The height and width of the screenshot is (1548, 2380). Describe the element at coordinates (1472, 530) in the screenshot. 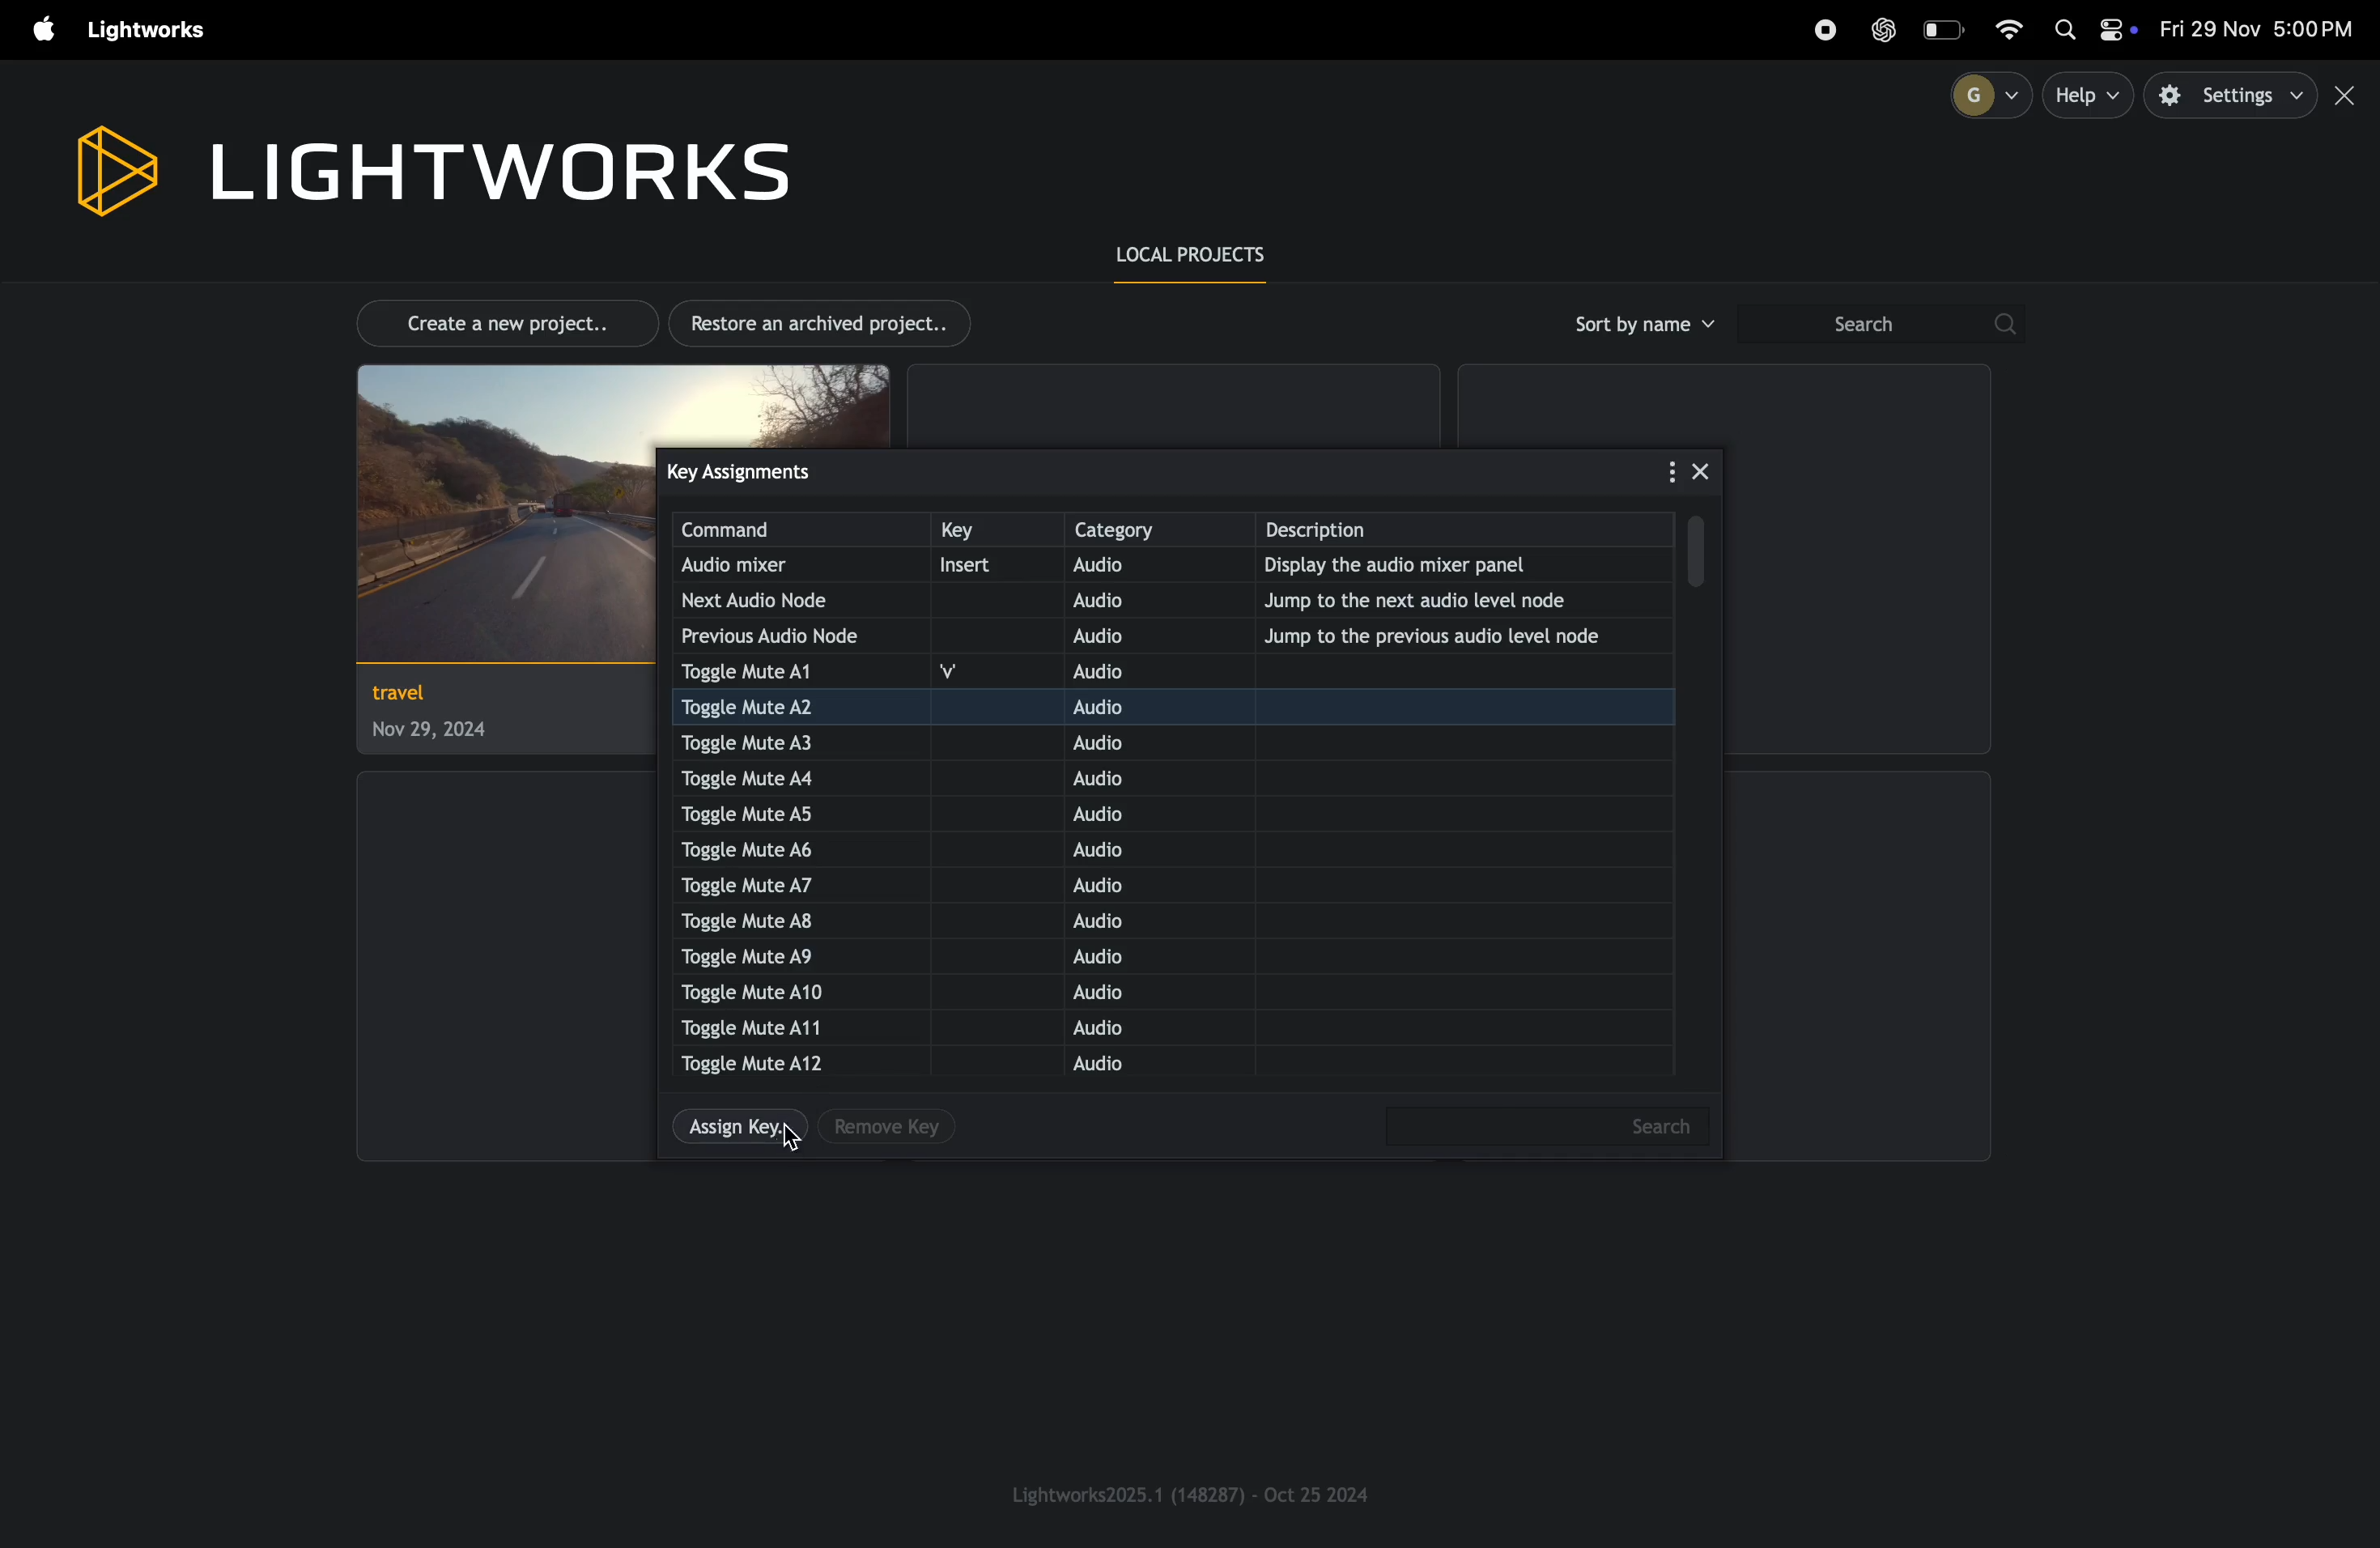

I see `description` at that location.